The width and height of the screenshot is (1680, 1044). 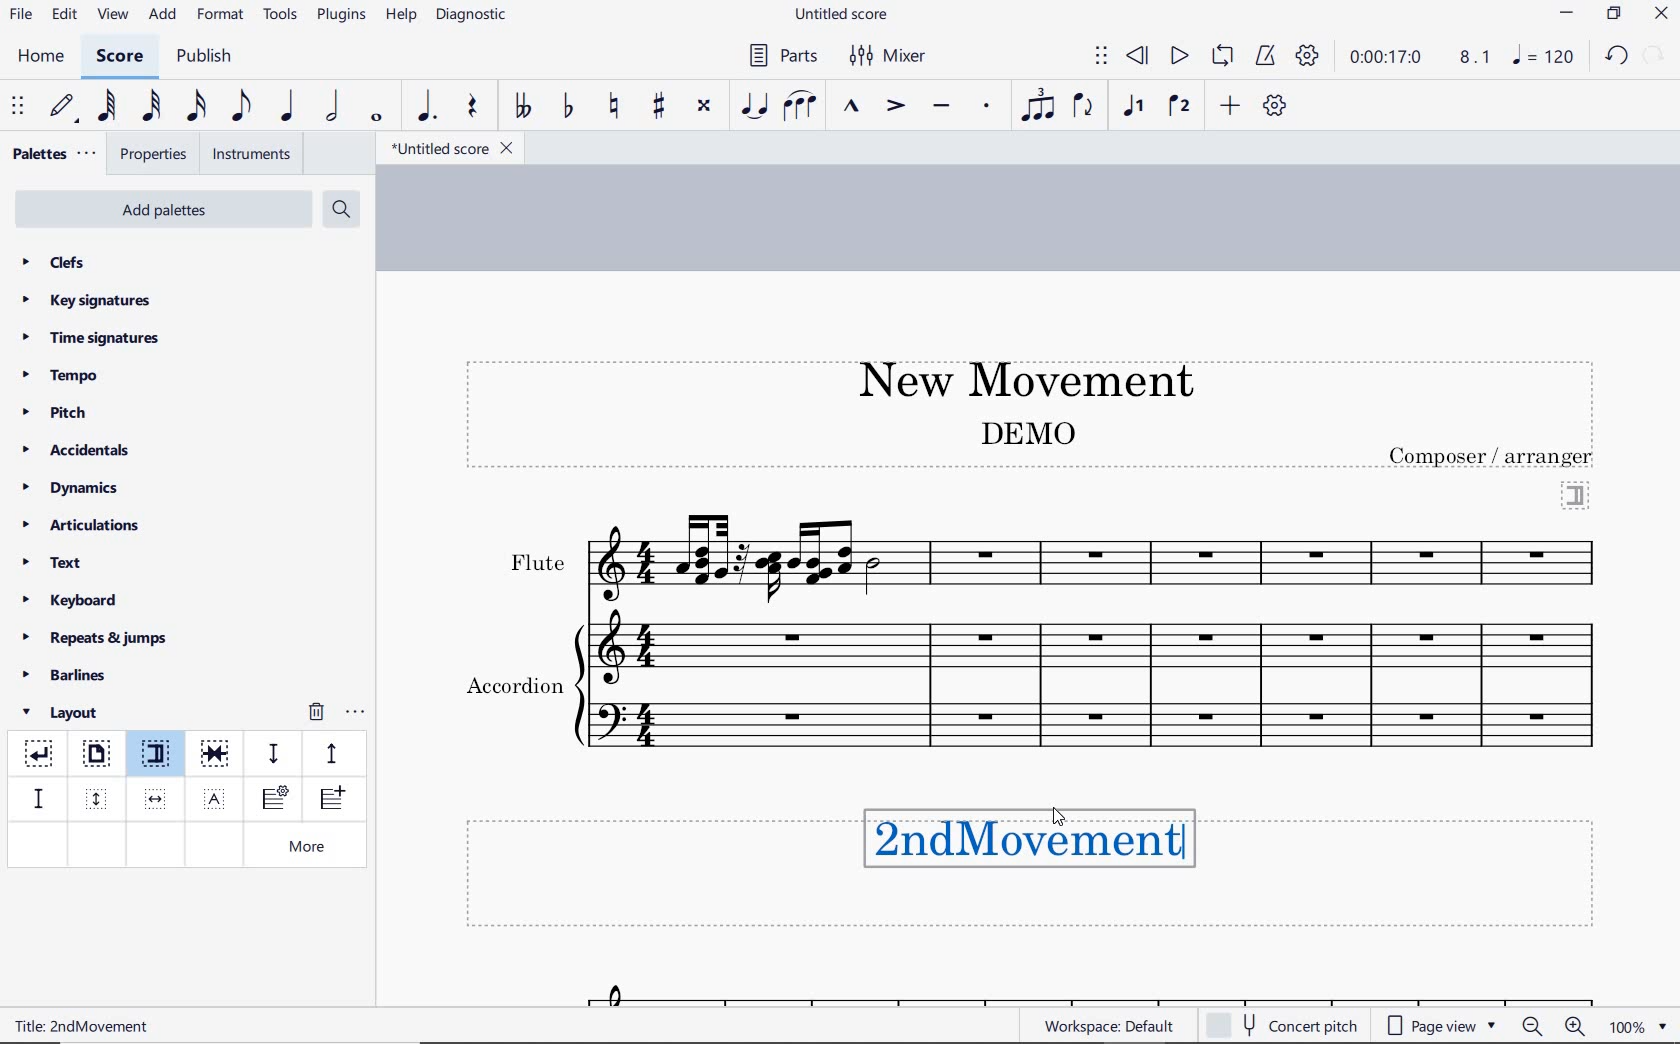 I want to click on Mixer, so click(x=889, y=56).